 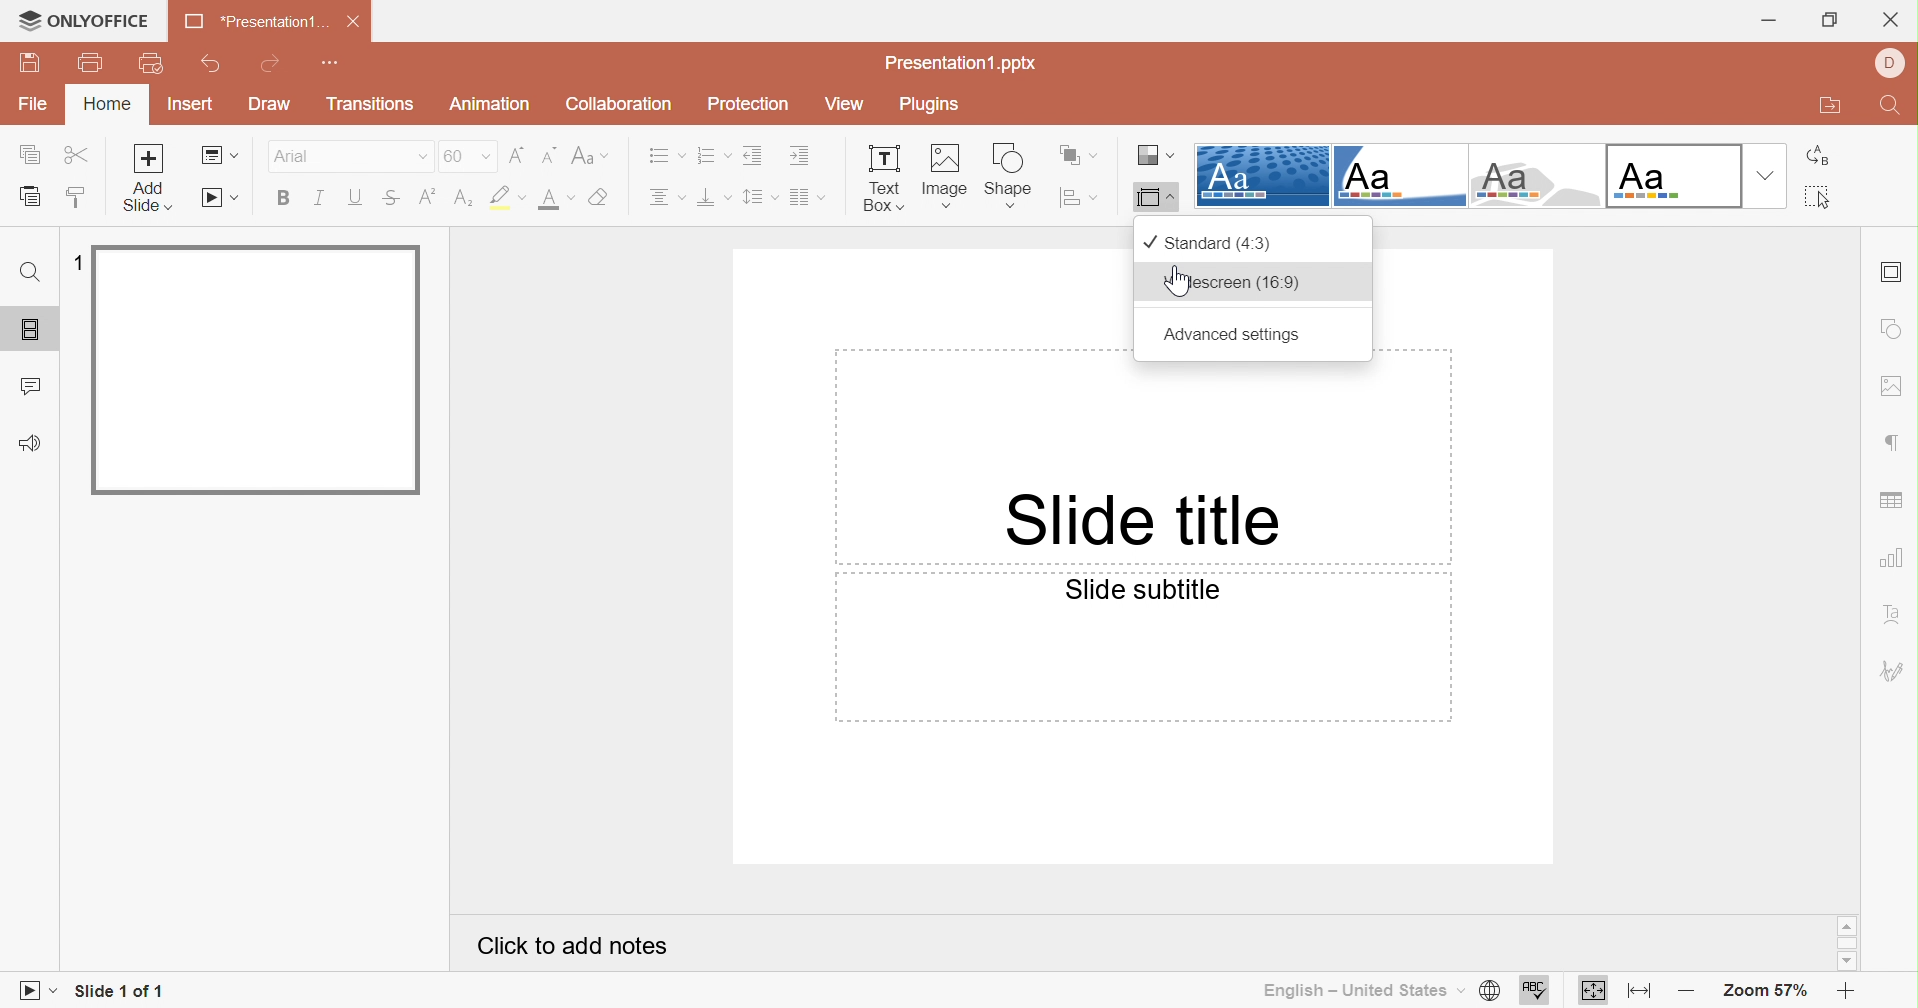 What do you see at coordinates (1892, 670) in the screenshot?
I see `Signature settings` at bounding box center [1892, 670].